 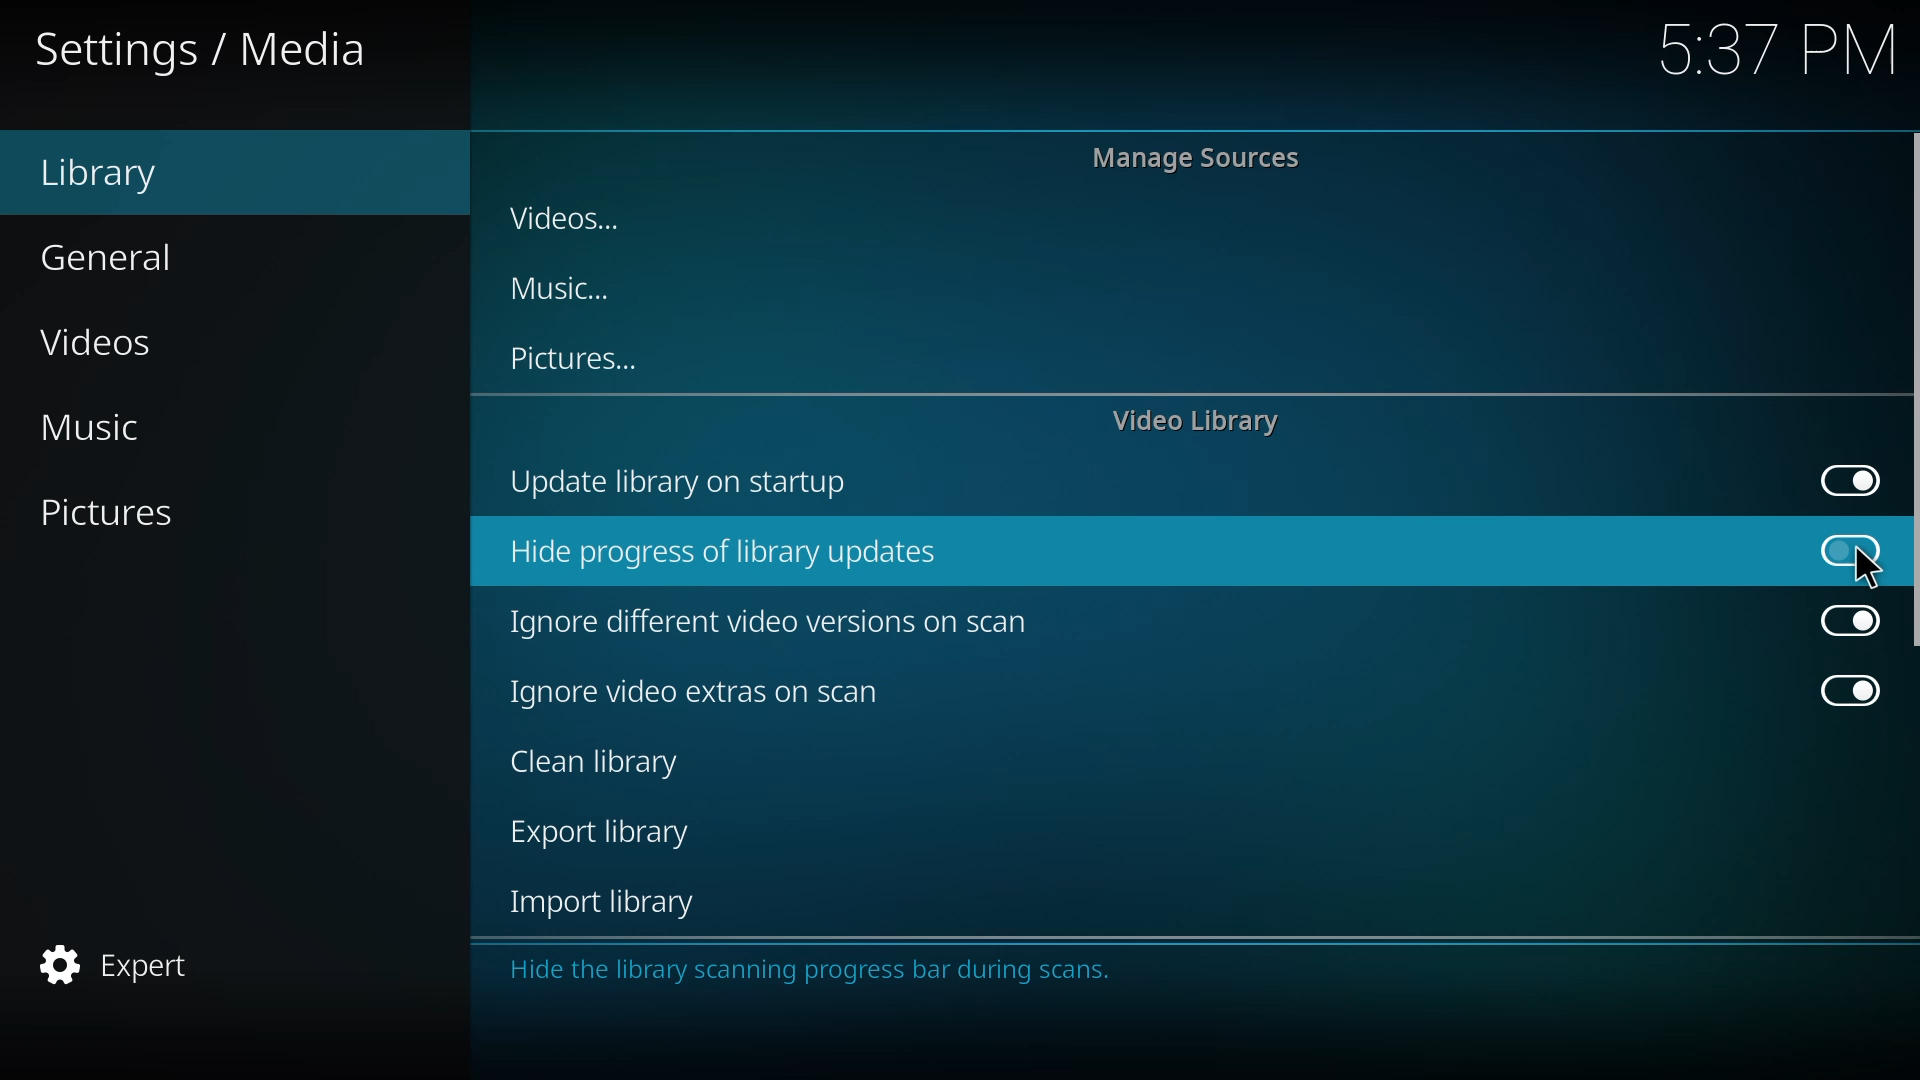 What do you see at coordinates (118, 171) in the screenshot?
I see `library` at bounding box center [118, 171].